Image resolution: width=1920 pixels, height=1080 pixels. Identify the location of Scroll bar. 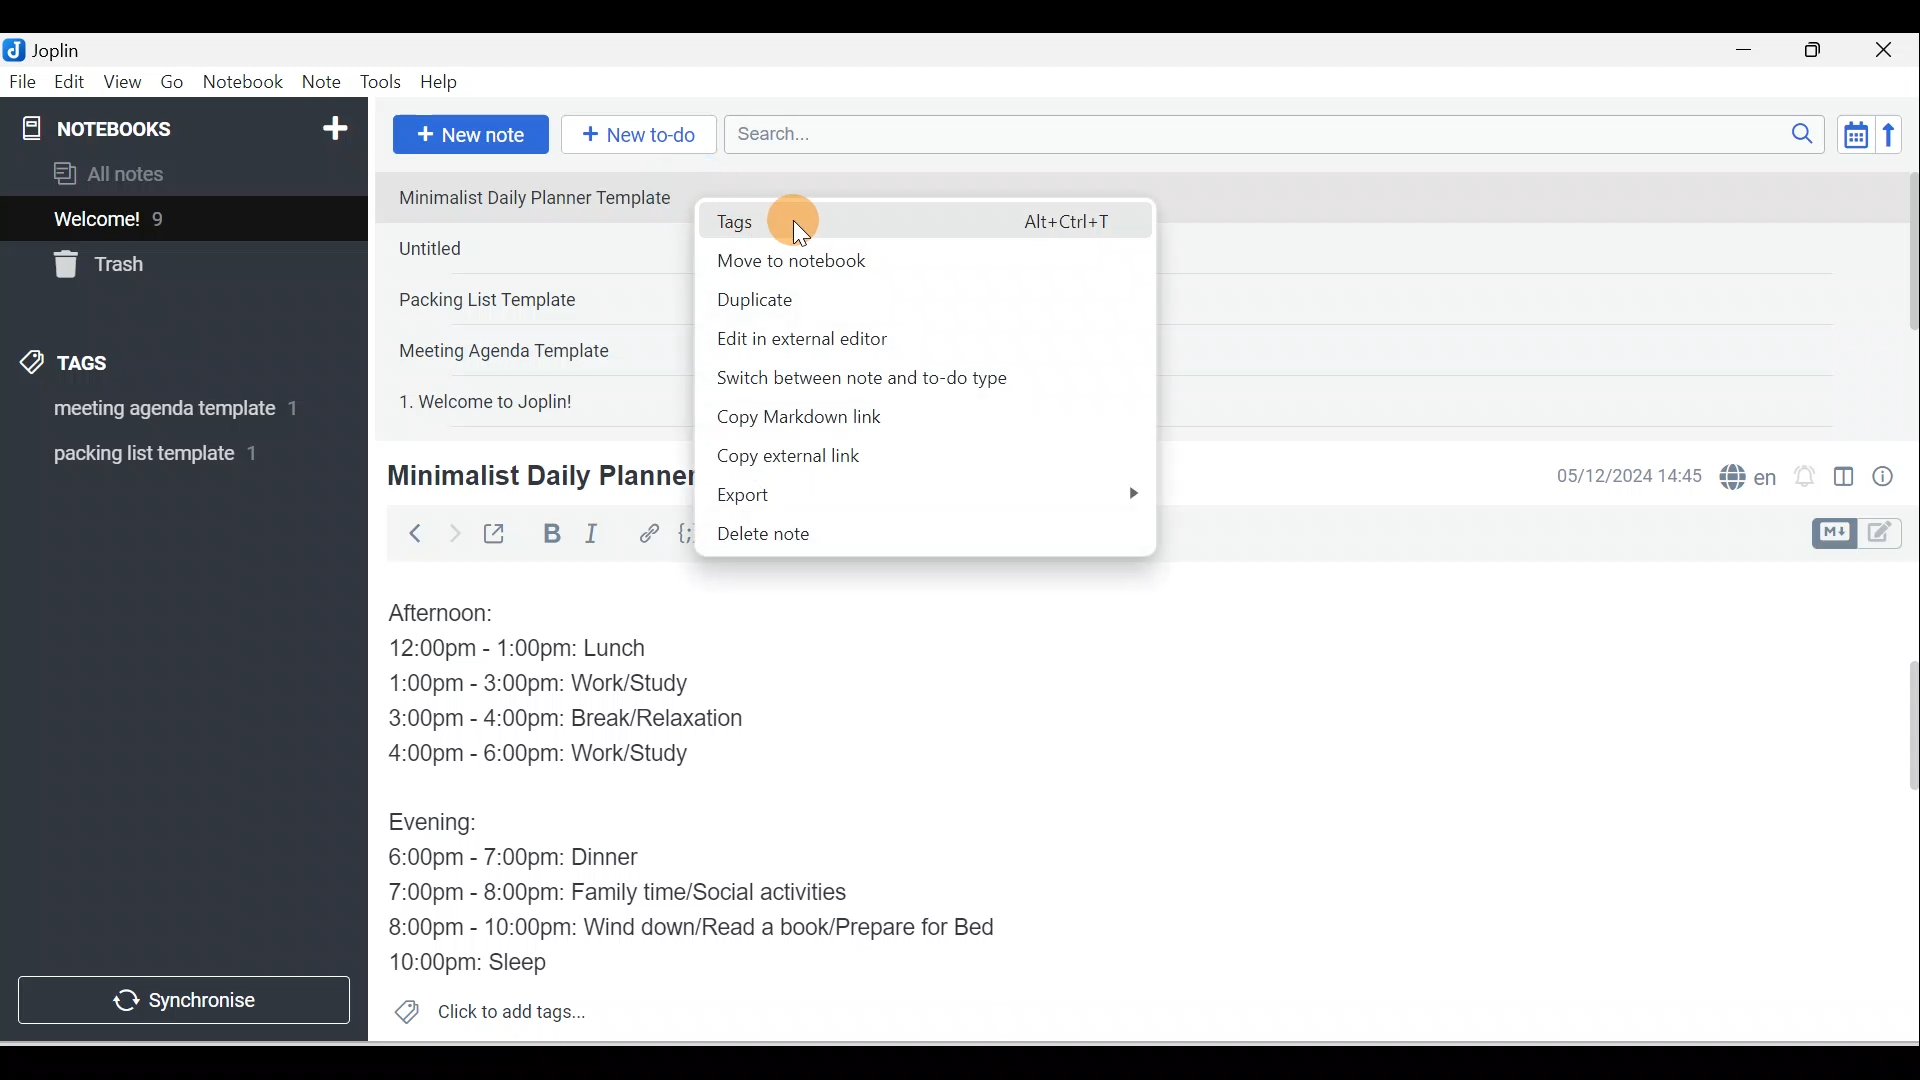
(1898, 802).